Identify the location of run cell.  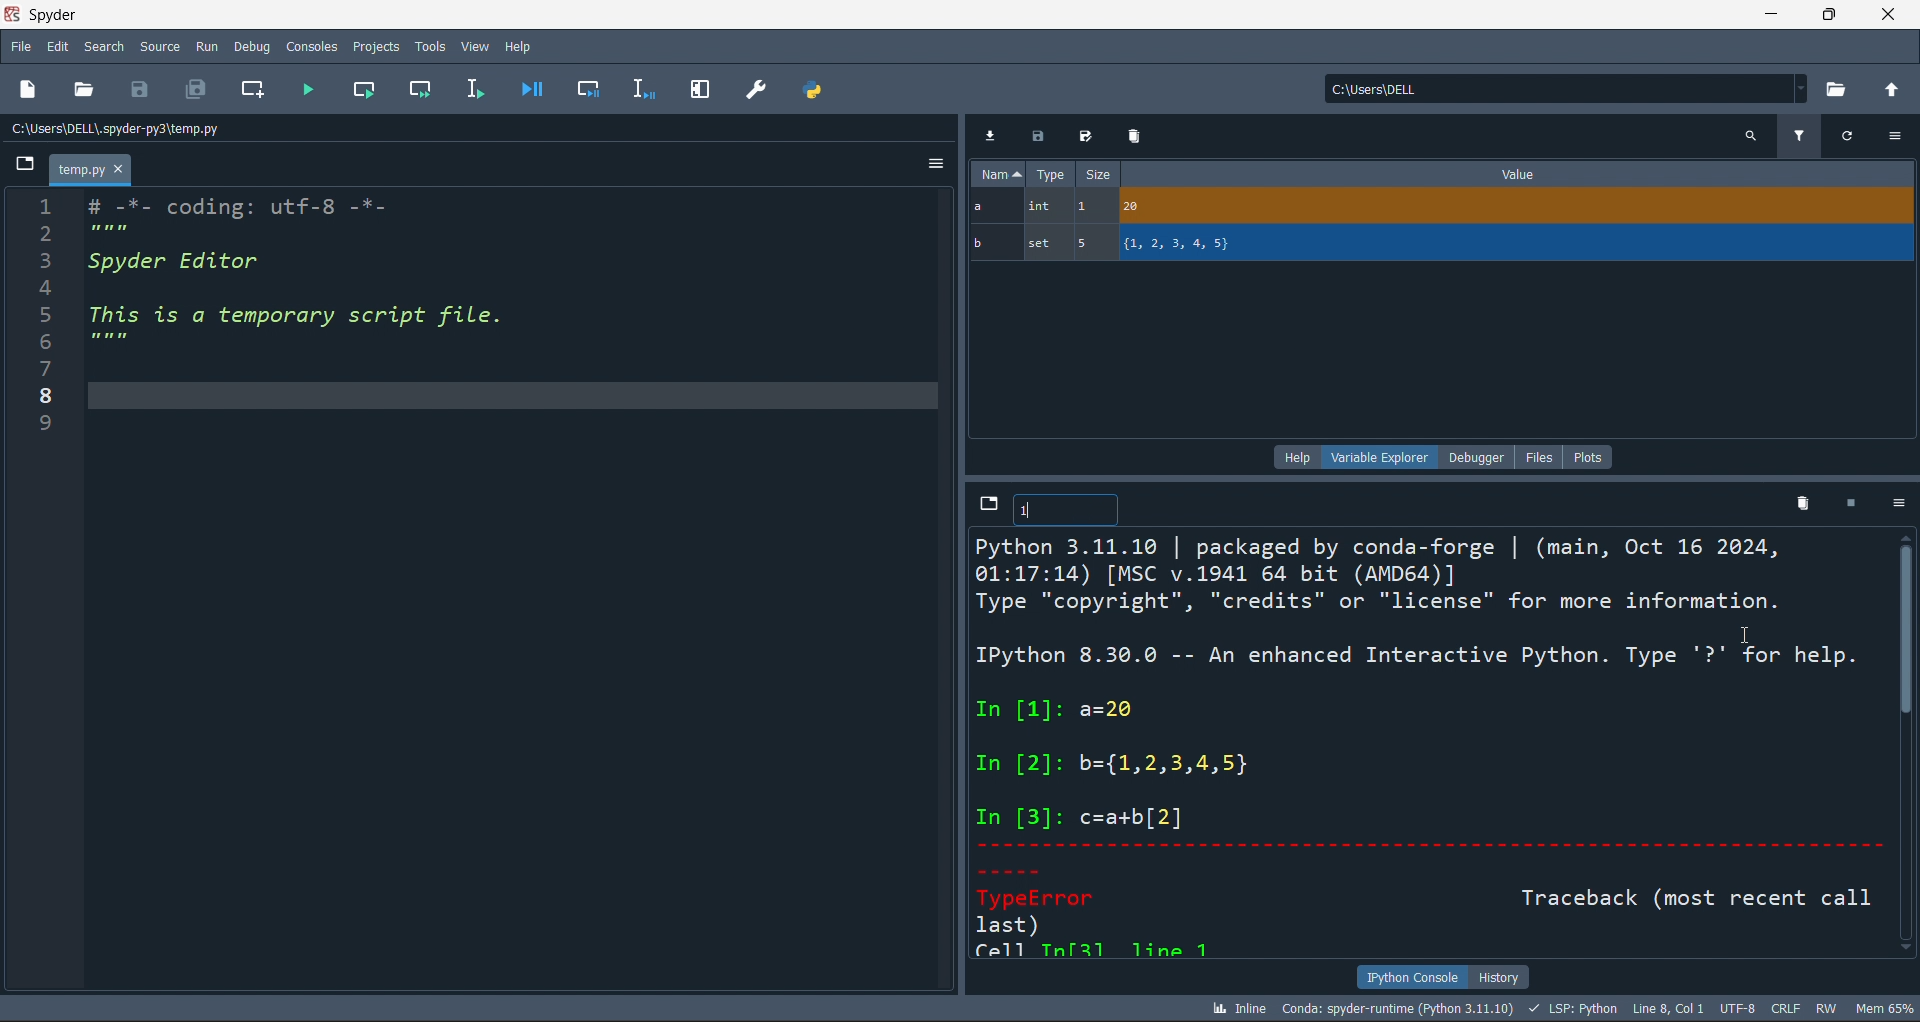
(372, 91).